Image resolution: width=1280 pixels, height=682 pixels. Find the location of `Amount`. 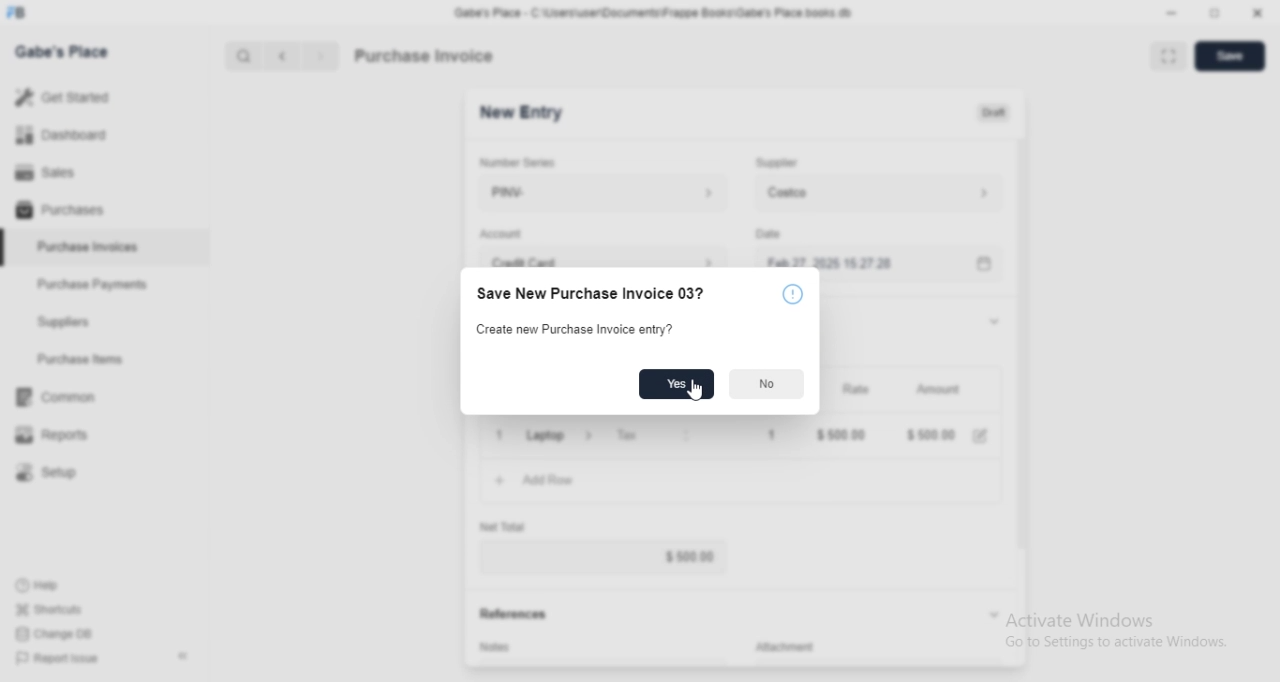

Amount is located at coordinates (937, 390).